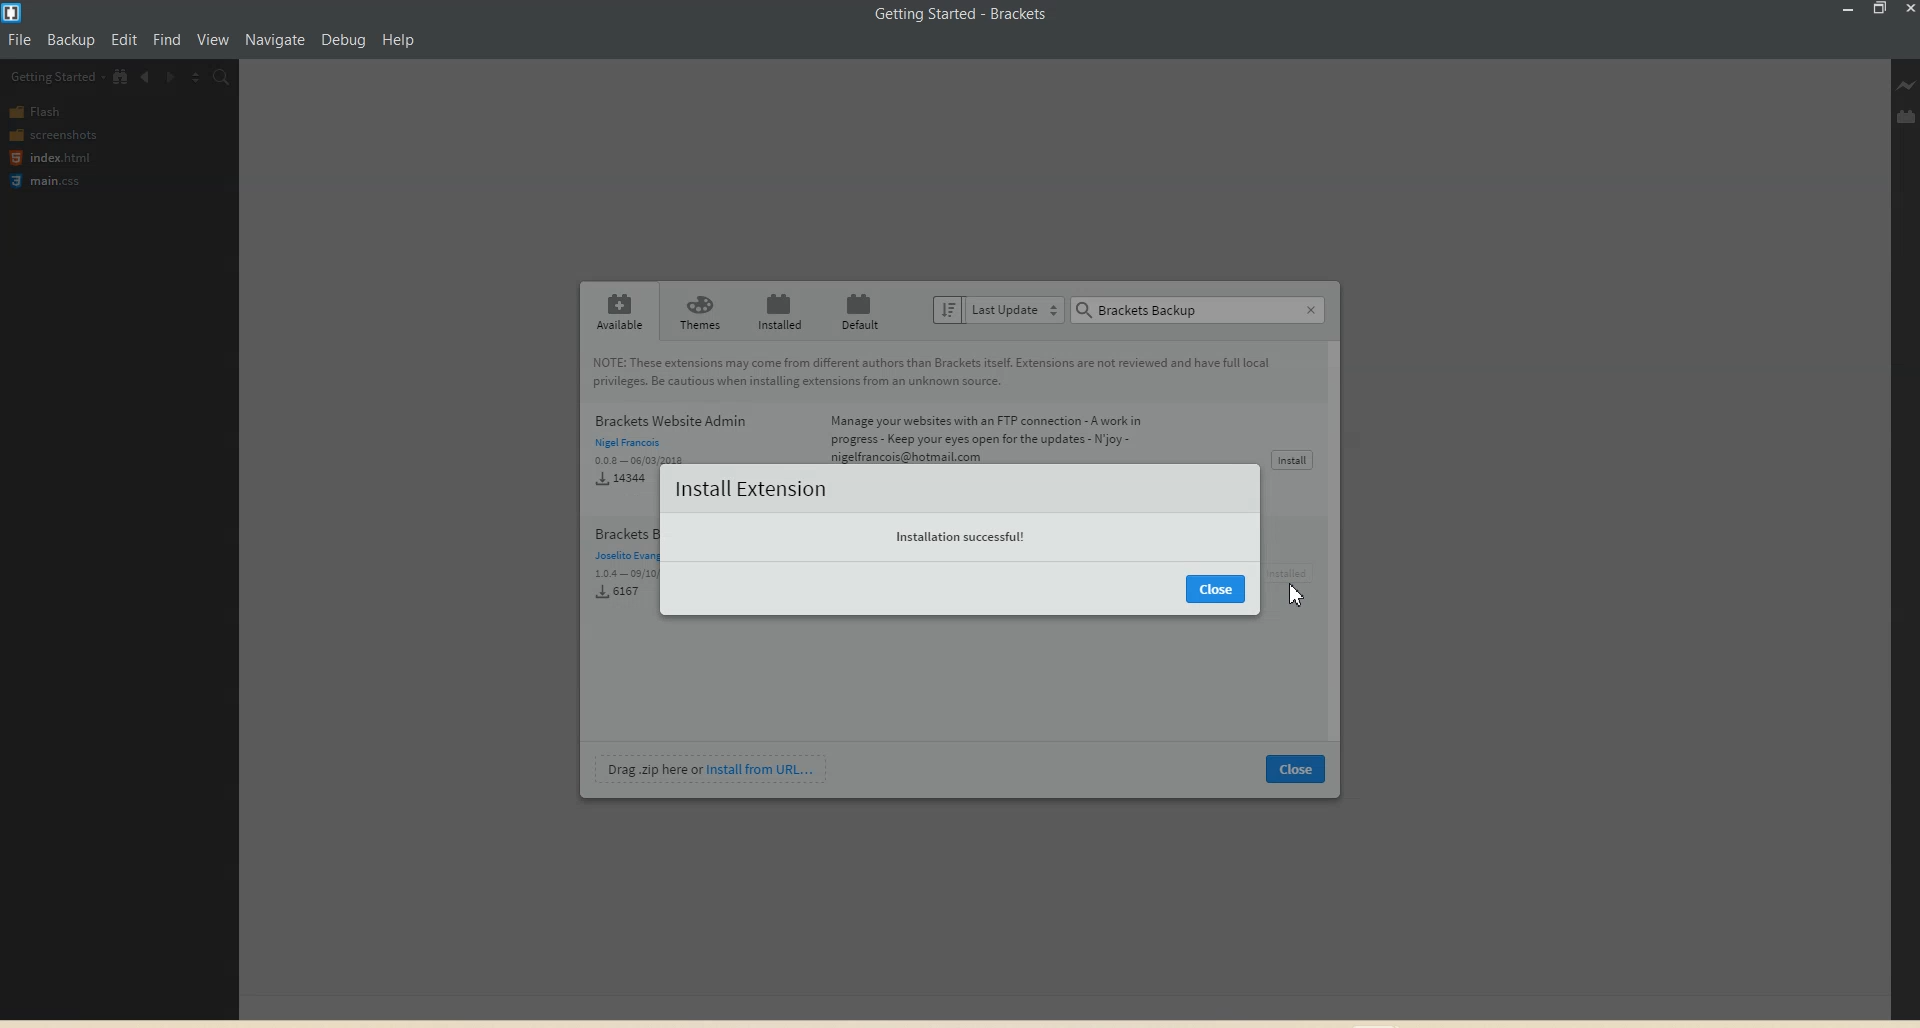 The width and height of the screenshot is (1920, 1028). What do you see at coordinates (57, 77) in the screenshot?
I see `Getting Started` at bounding box center [57, 77].